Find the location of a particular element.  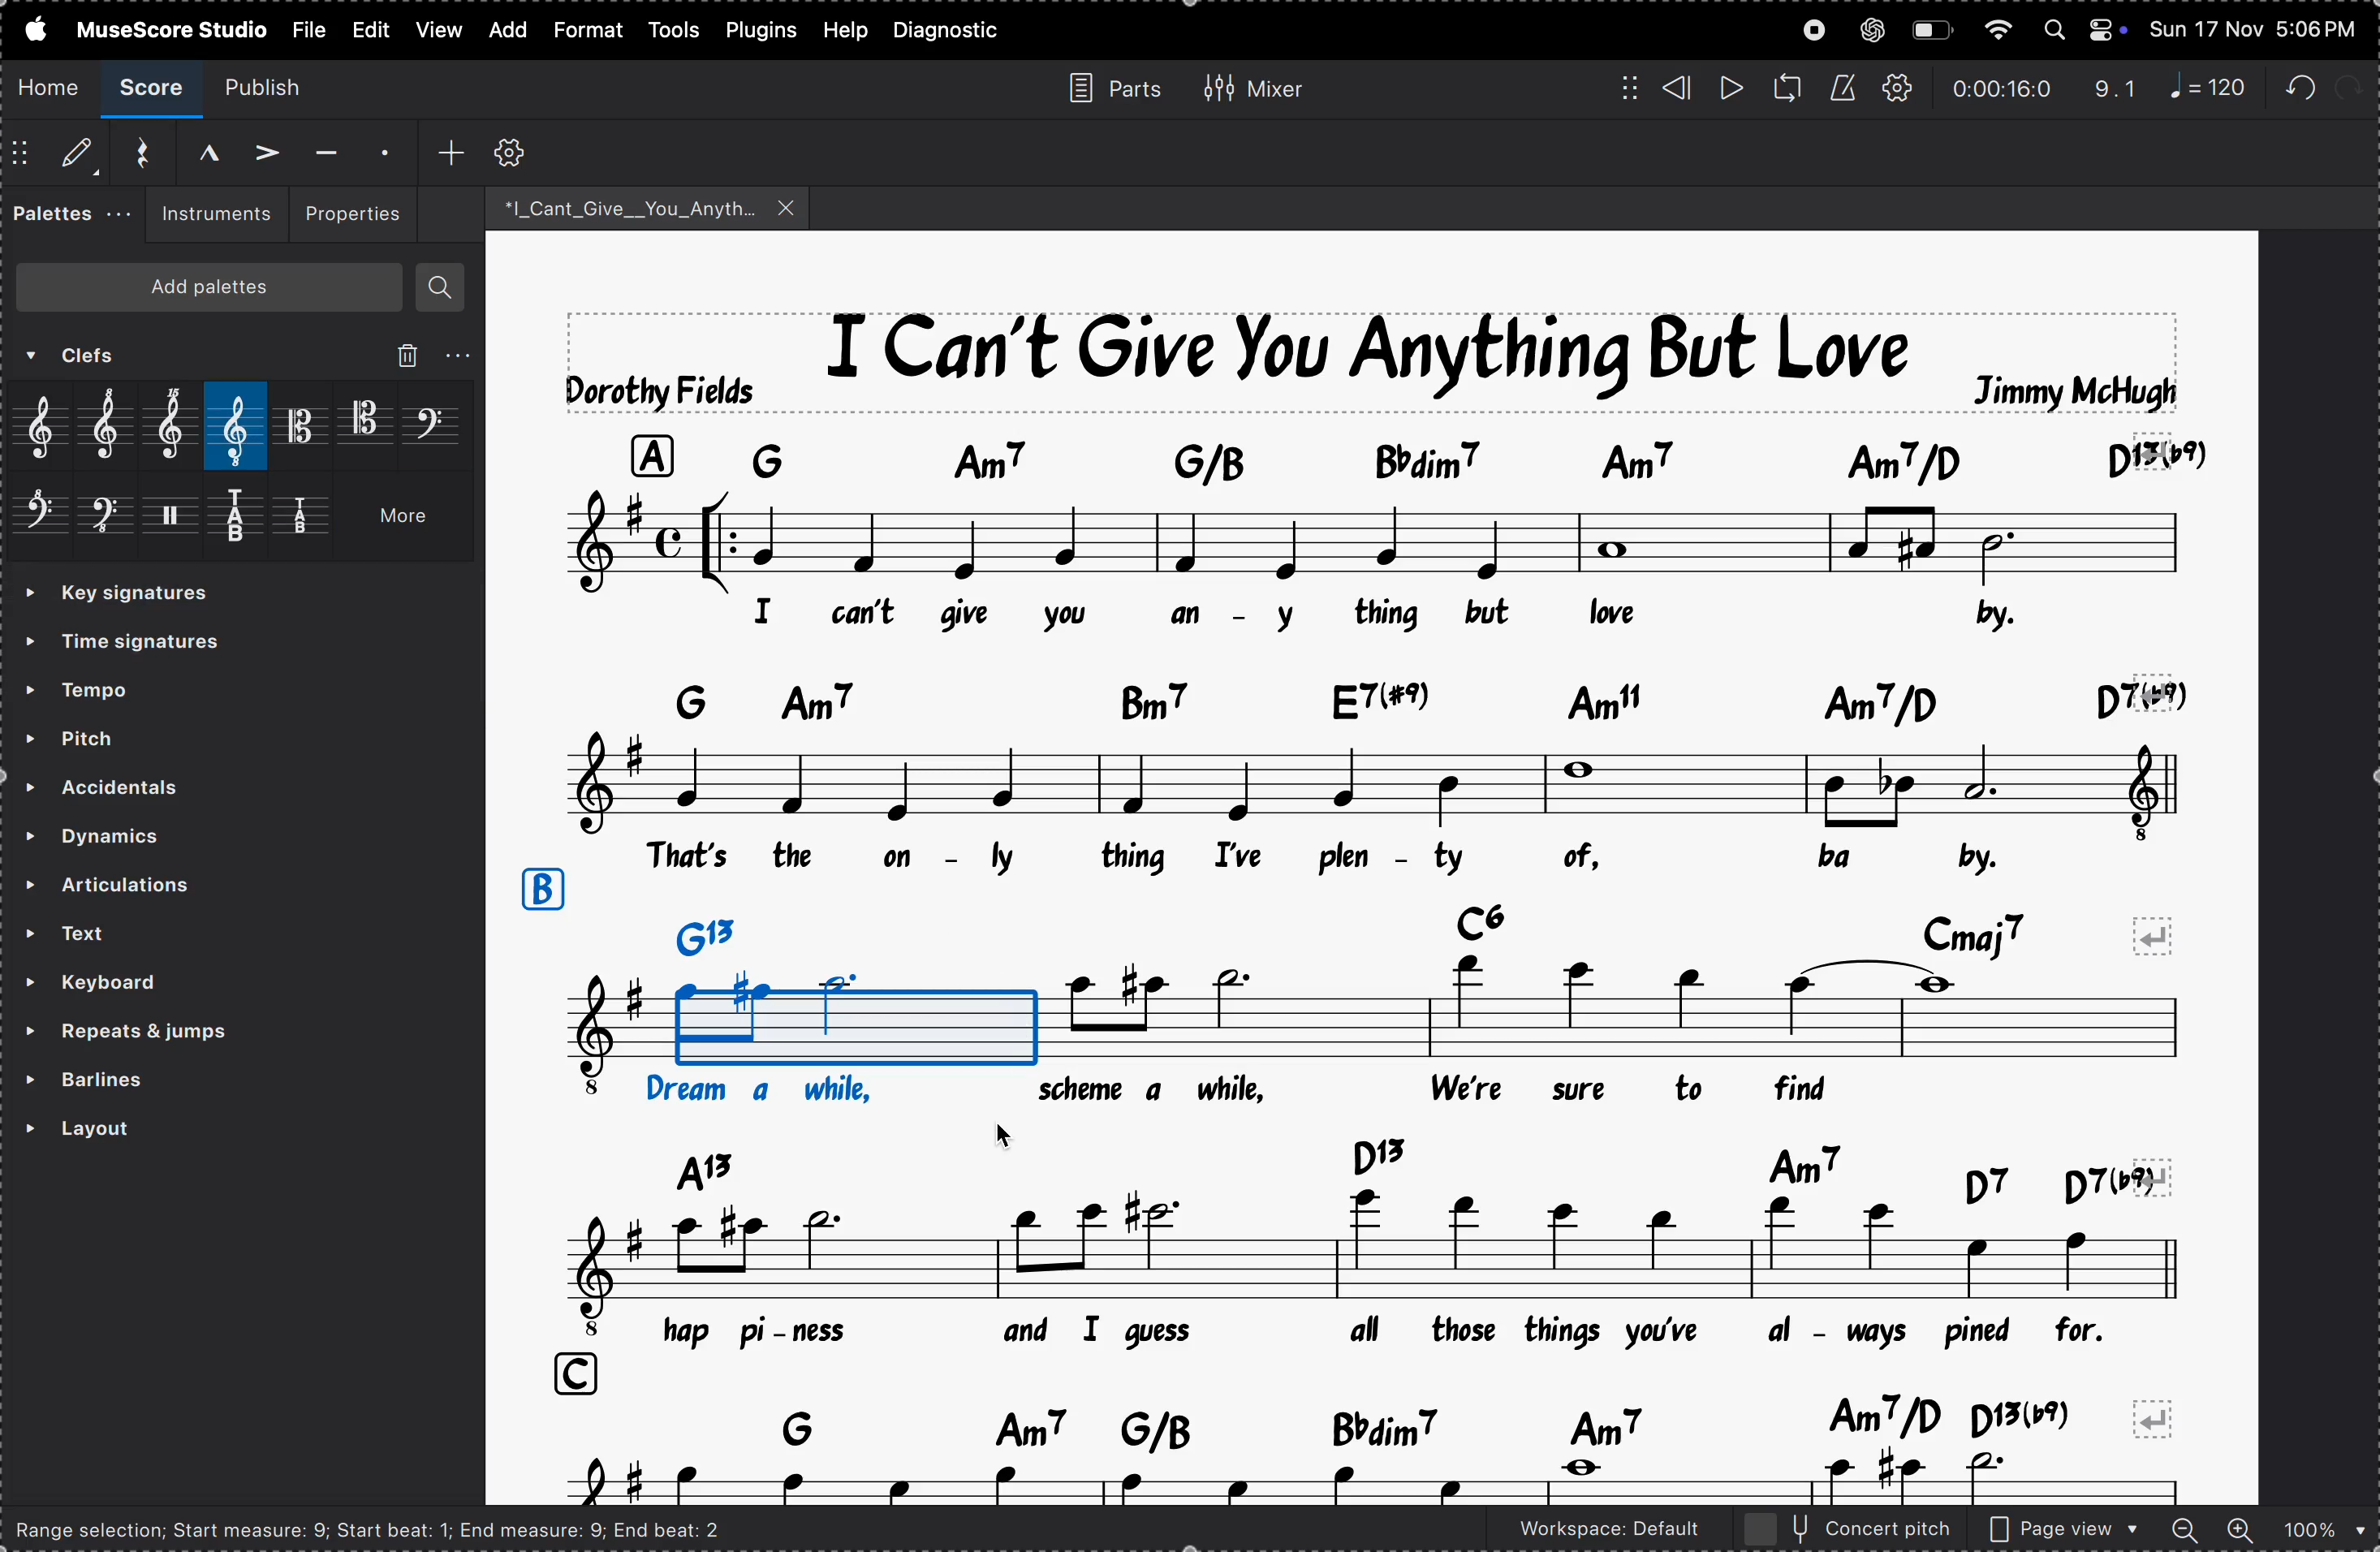

default is located at coordinates (57, 156).